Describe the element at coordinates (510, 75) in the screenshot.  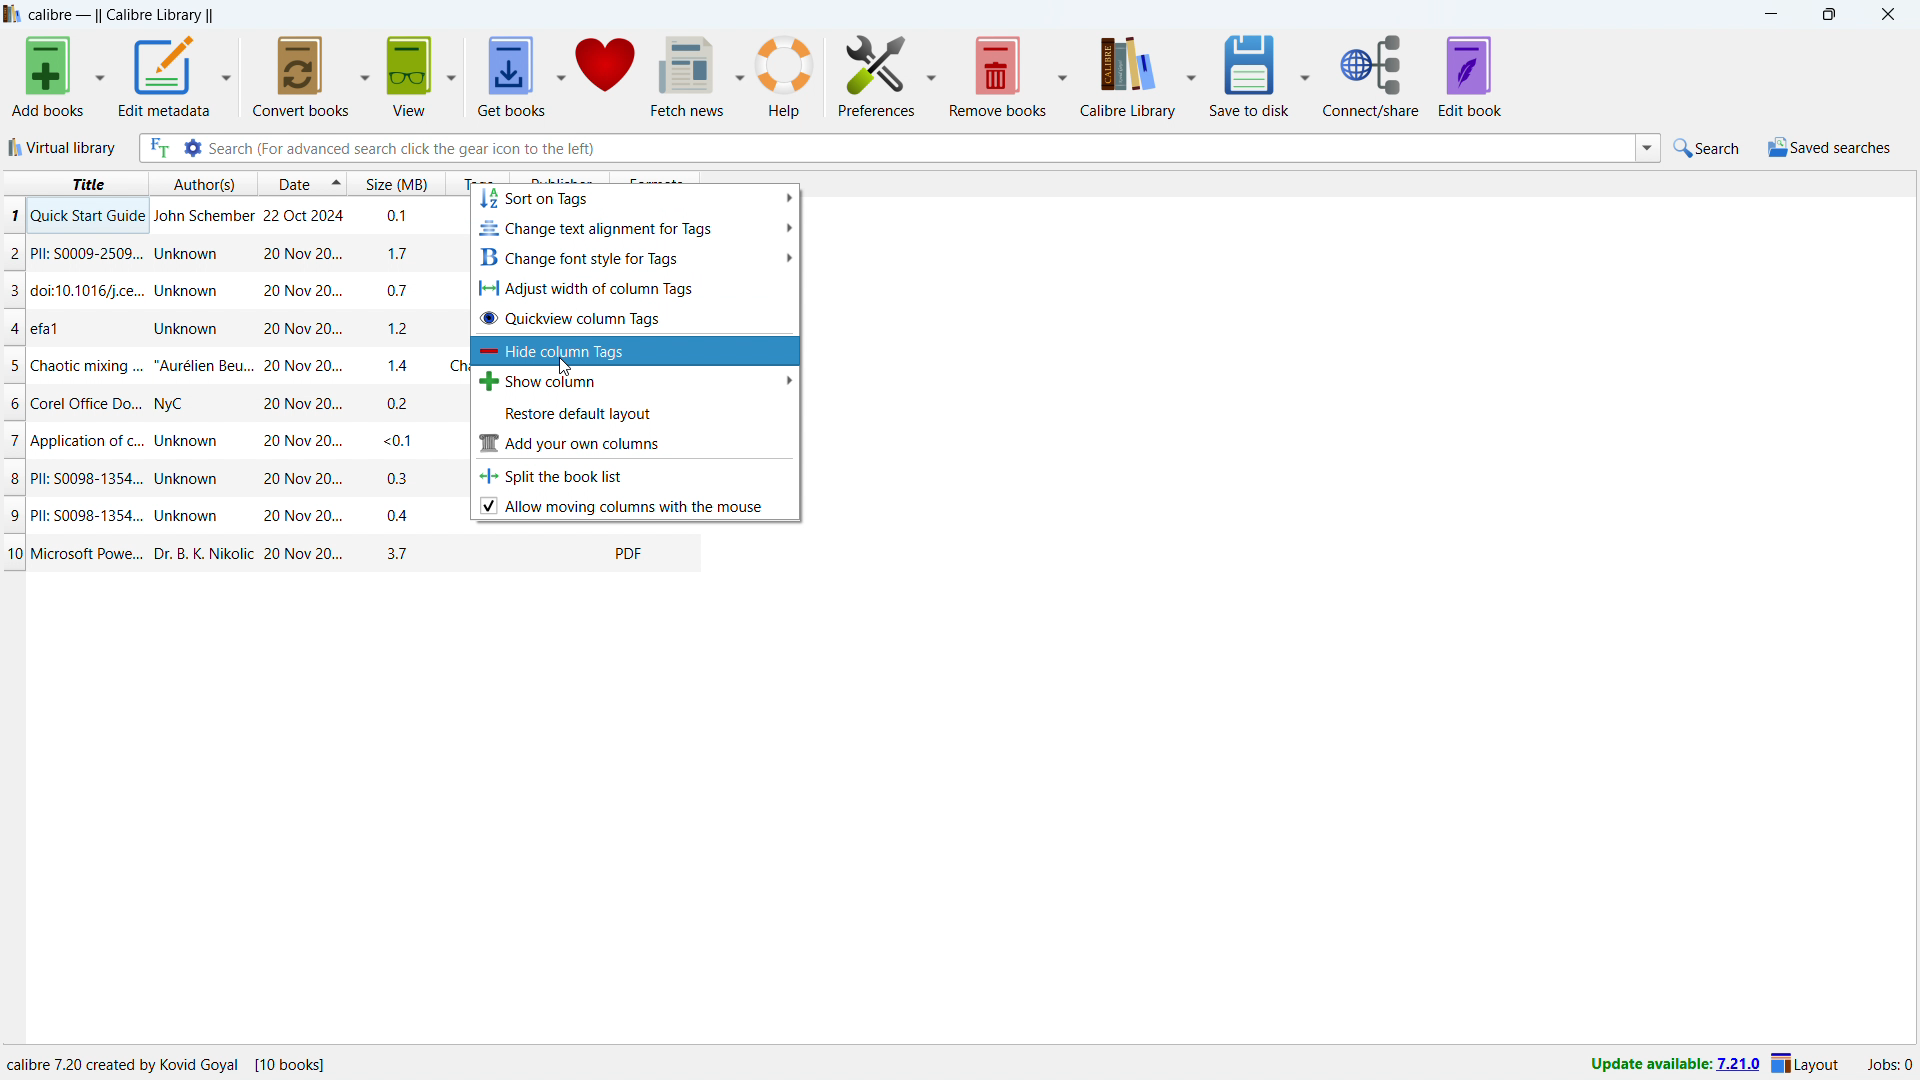
I see `get books` at that location.